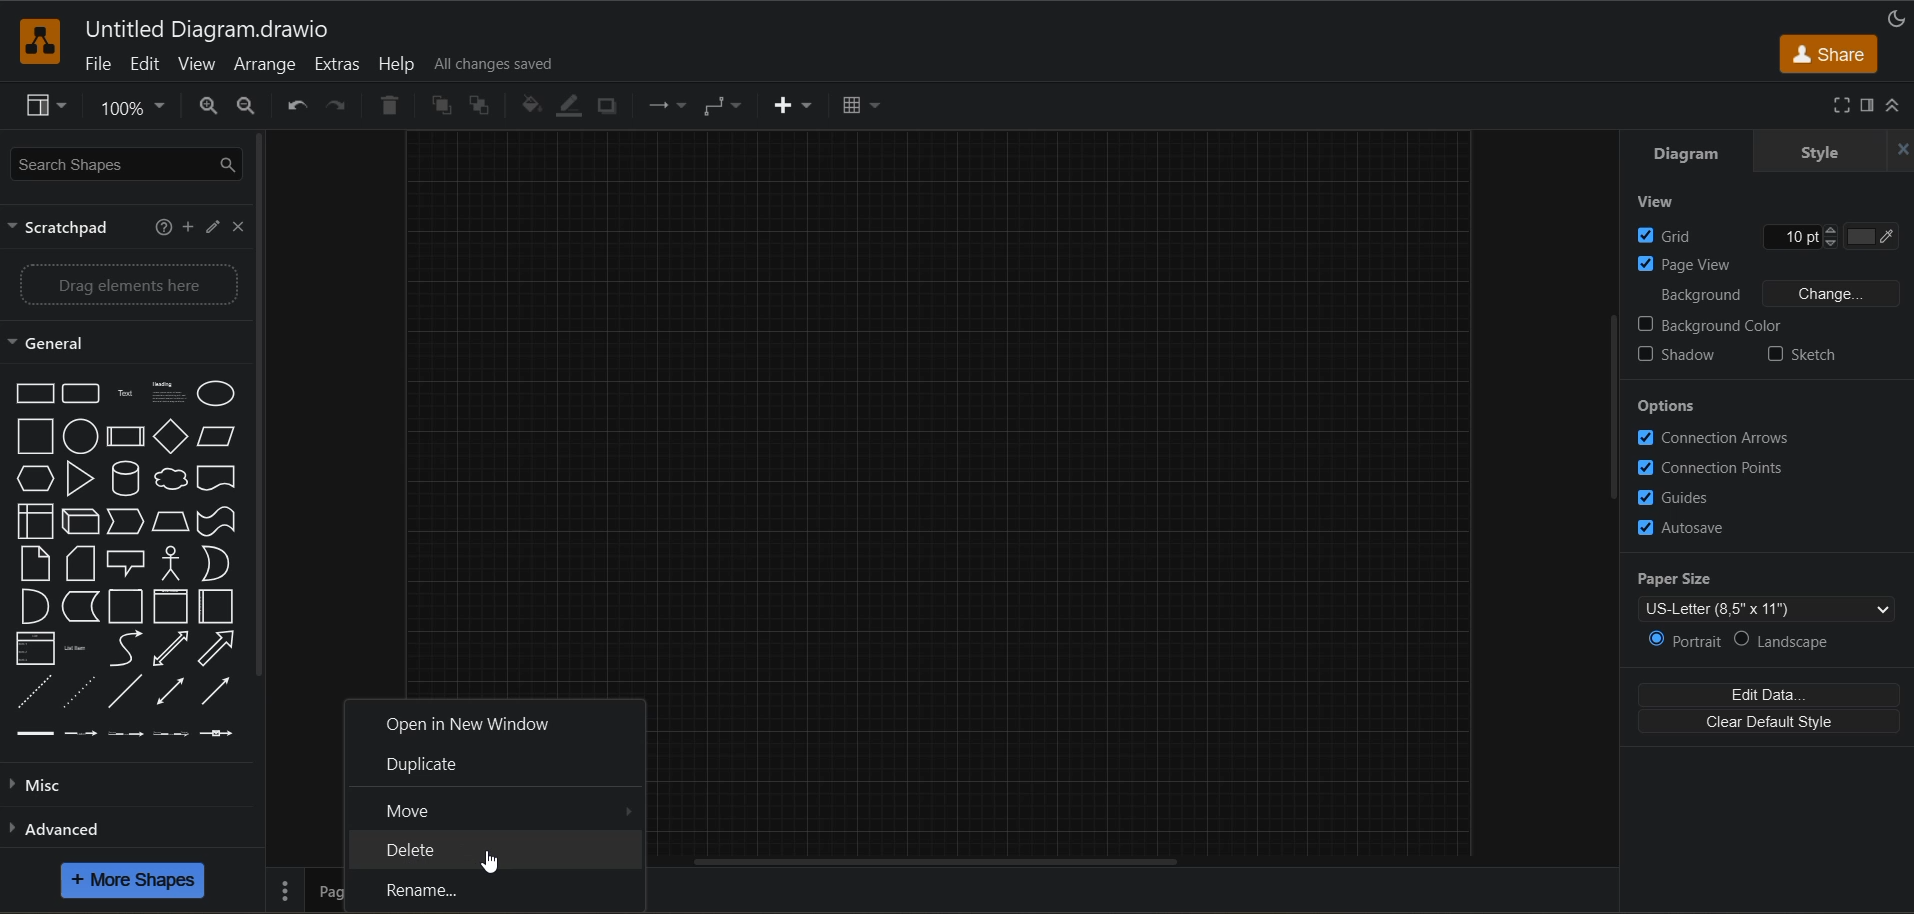 This screenshot has height=914, width=1914. What do you see at coordinates (60, 342) in the screenshot?
I see `general` at bounding box center [60, 342].